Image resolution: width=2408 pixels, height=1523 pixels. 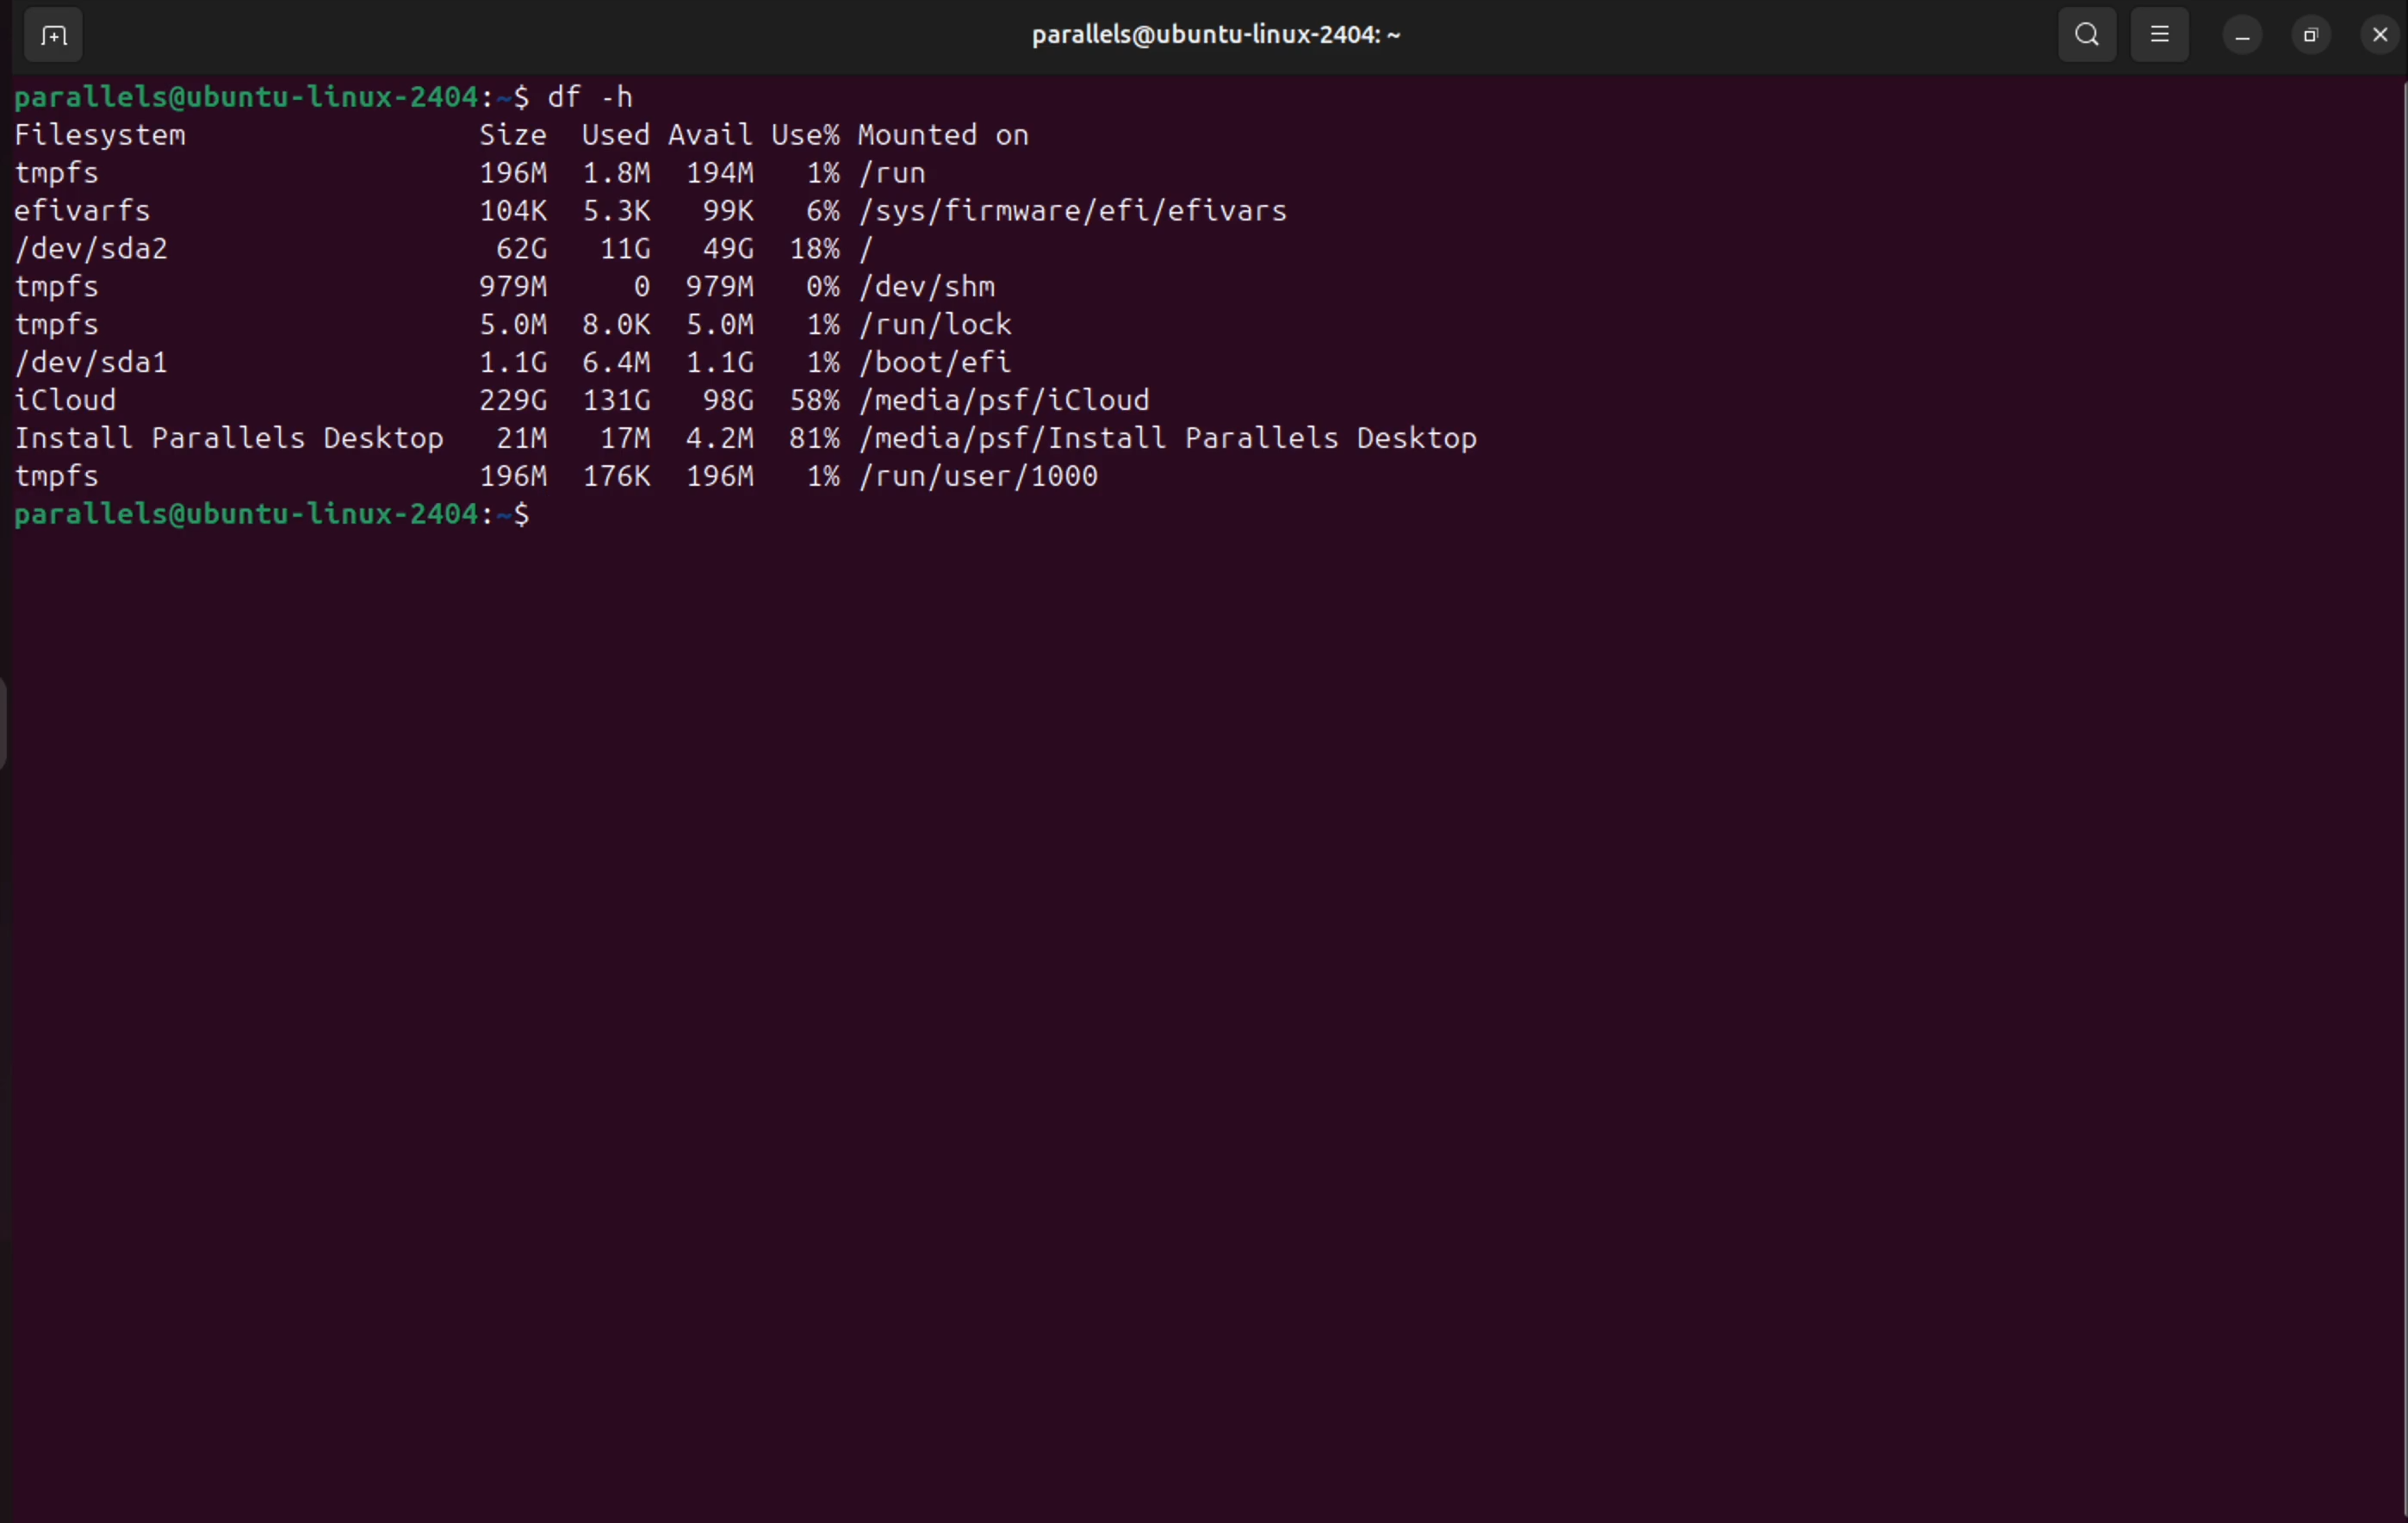 What do you see at coordinates (113, 249) in the screenshot?
I see `dev/sda 2` at bounding box center [113, 249].